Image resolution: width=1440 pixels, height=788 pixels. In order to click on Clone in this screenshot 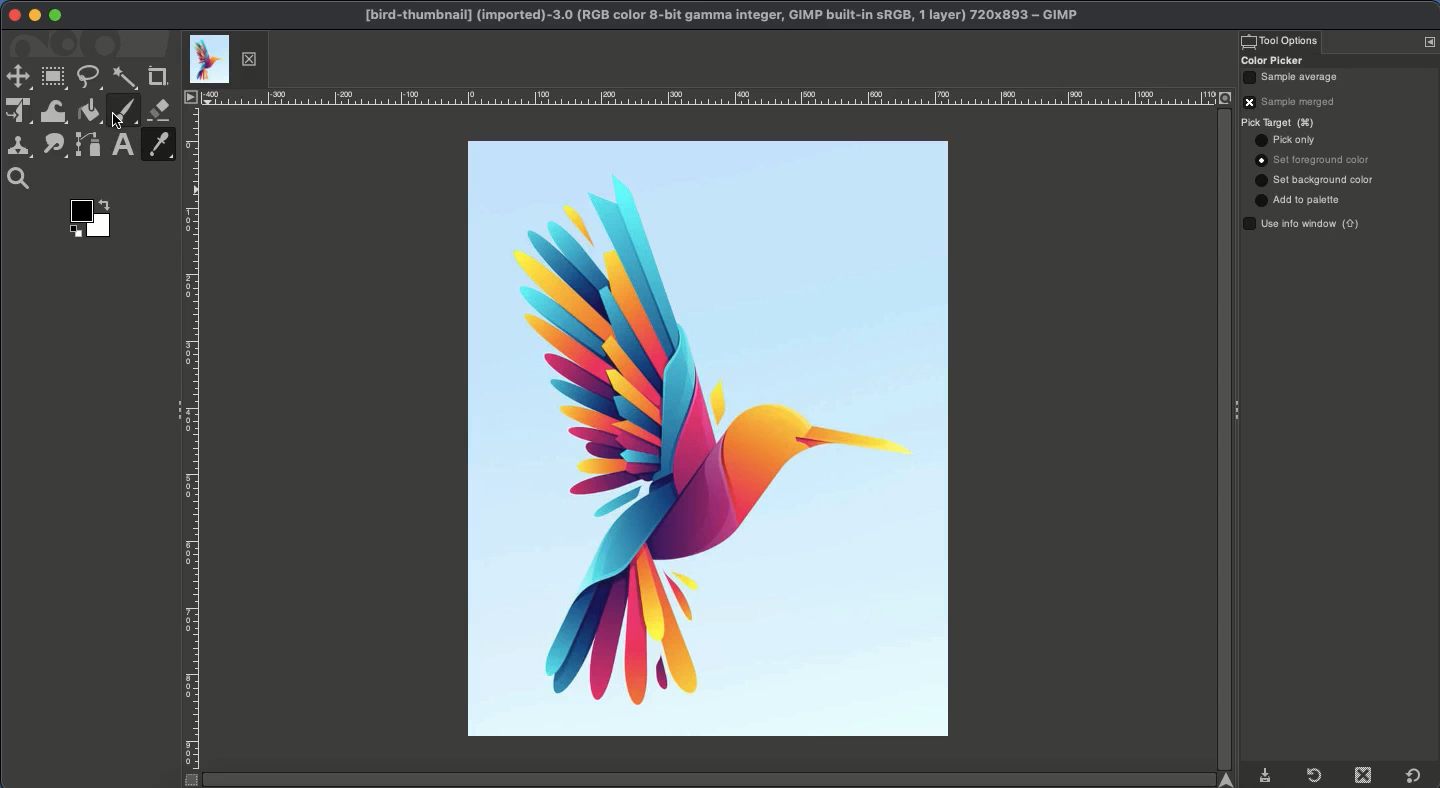, I will do `click(19, 149)`.